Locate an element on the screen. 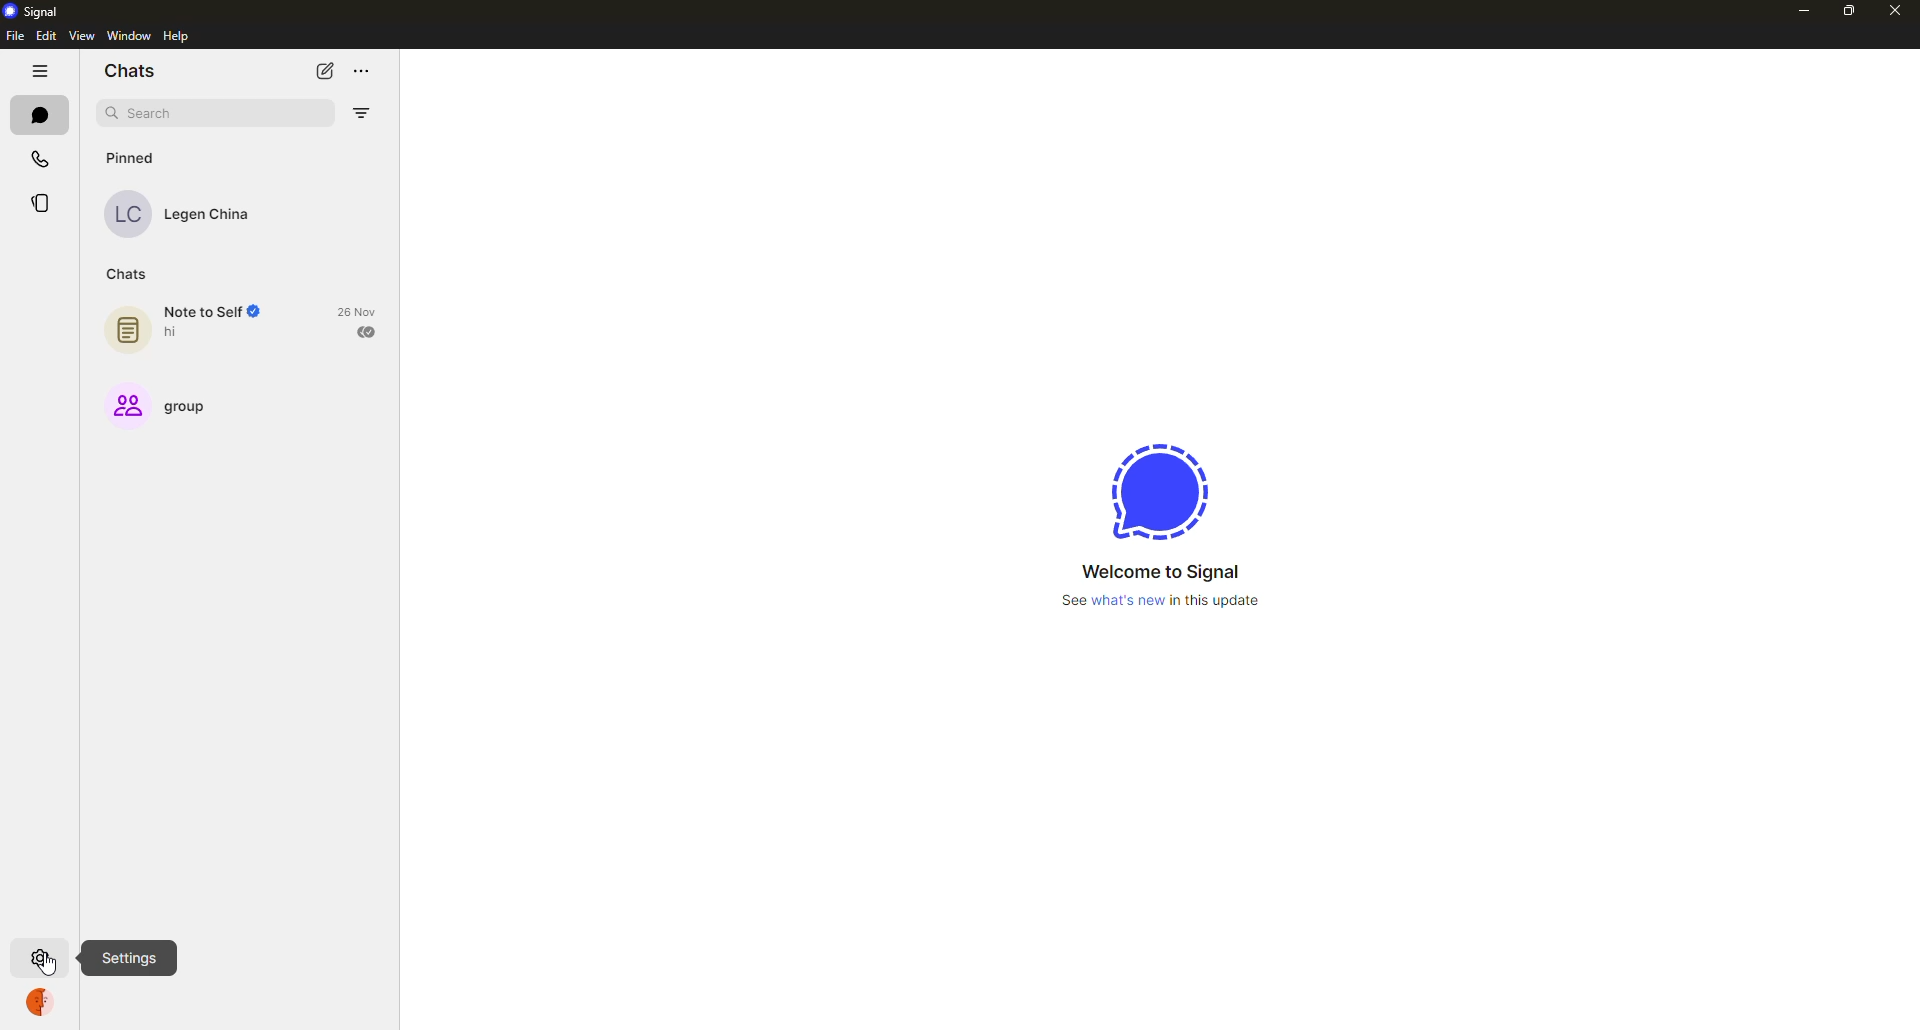 Image resolution: width=1920 pixels, height=1030 pixels. help is located at coordinates (176, 37).